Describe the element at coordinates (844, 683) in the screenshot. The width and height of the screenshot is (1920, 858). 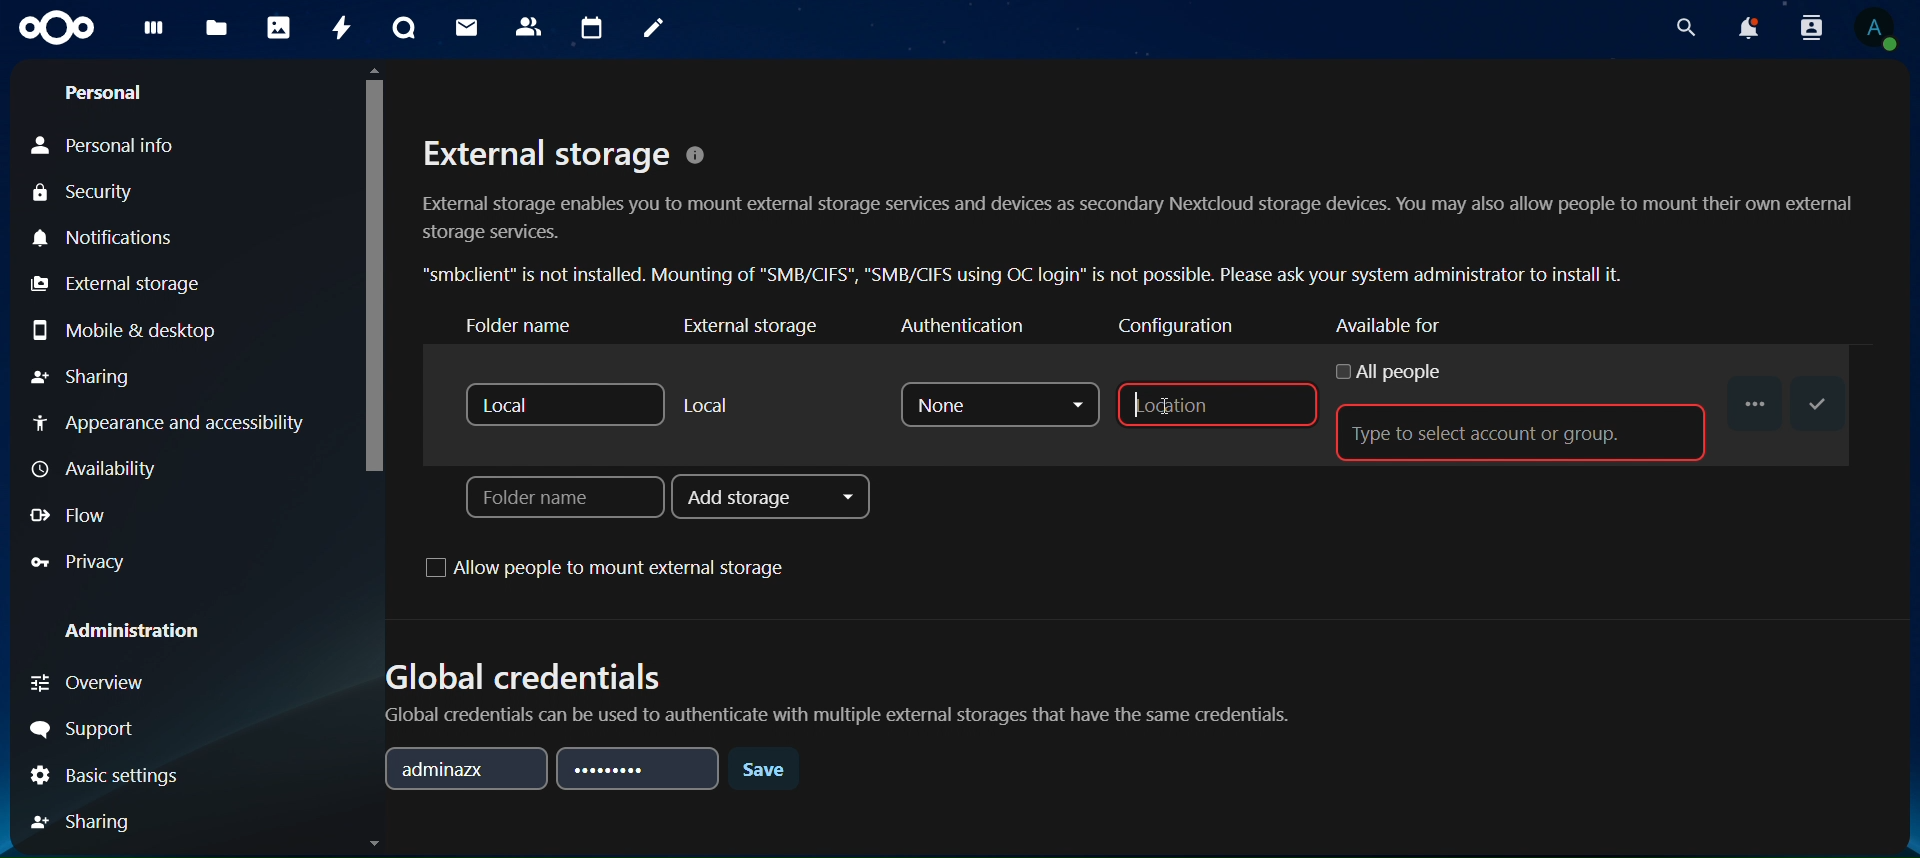
I see `Global credentials
Global credentials can be used to authenticate with multiple external storages that have the same credentials.` at that location.